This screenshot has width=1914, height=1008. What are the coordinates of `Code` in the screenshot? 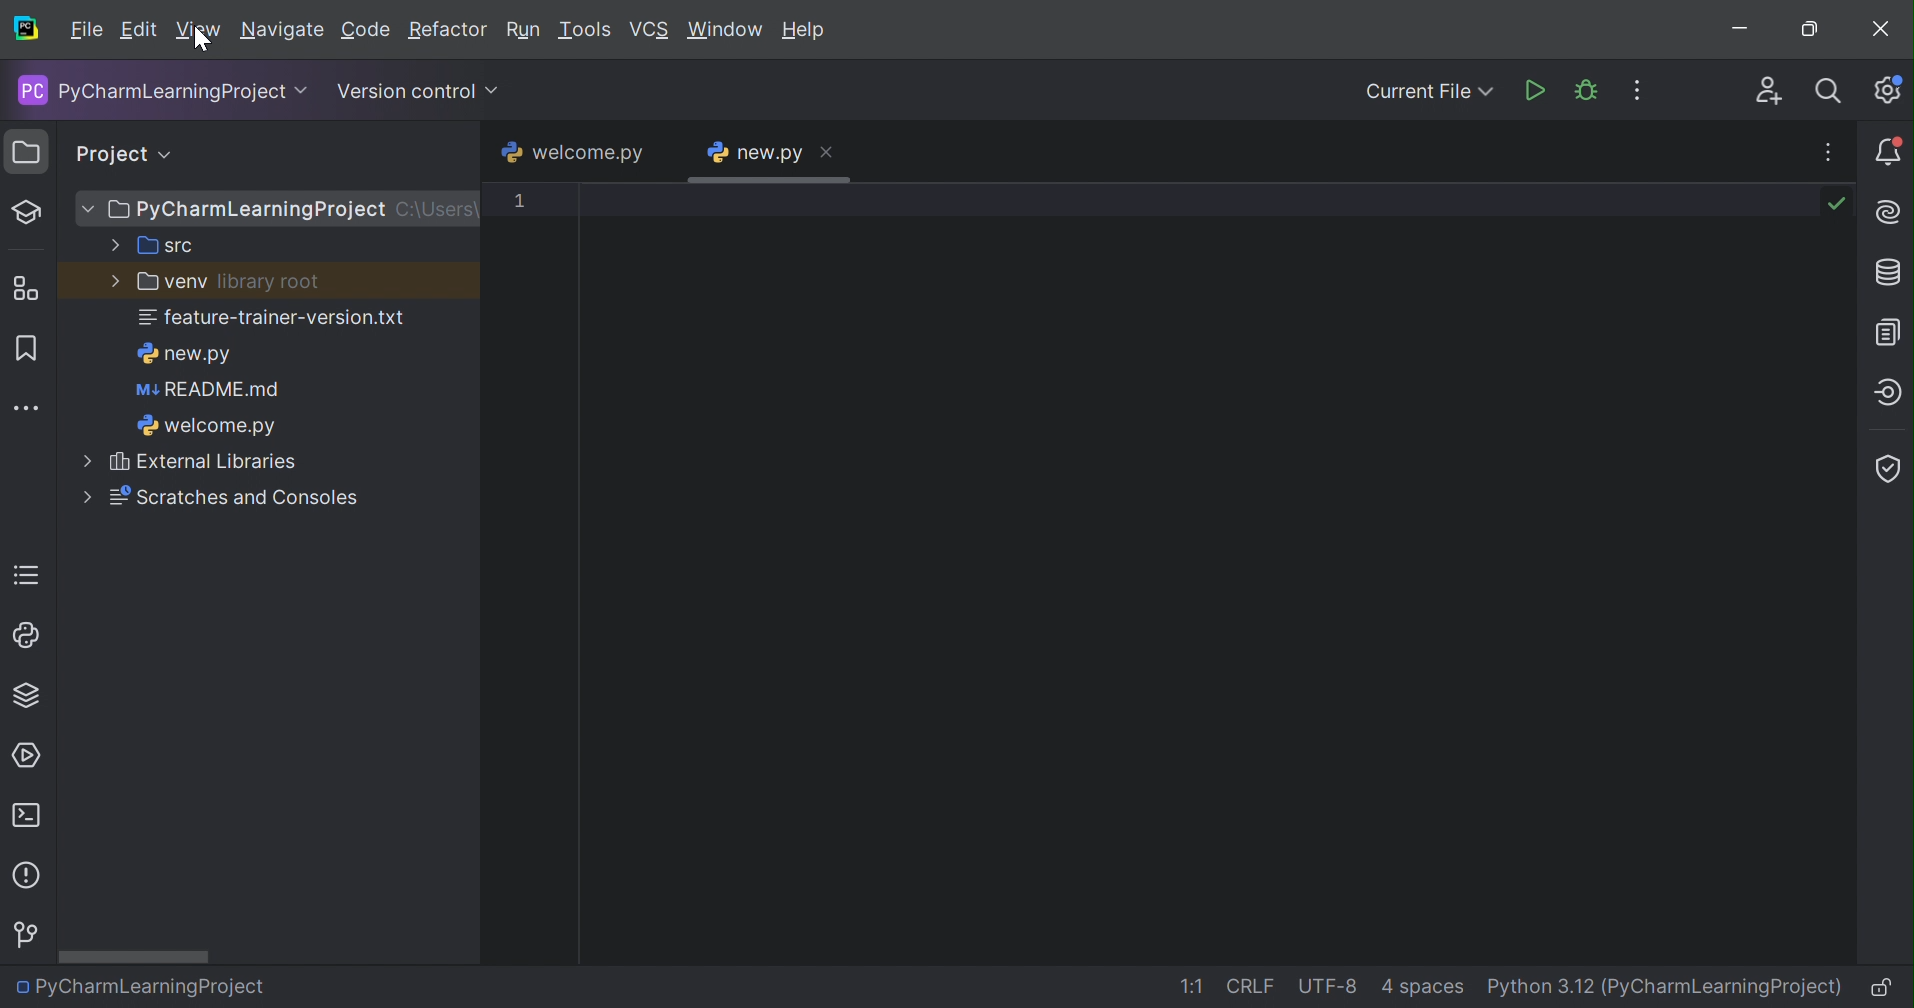 It's located at (366, 31).